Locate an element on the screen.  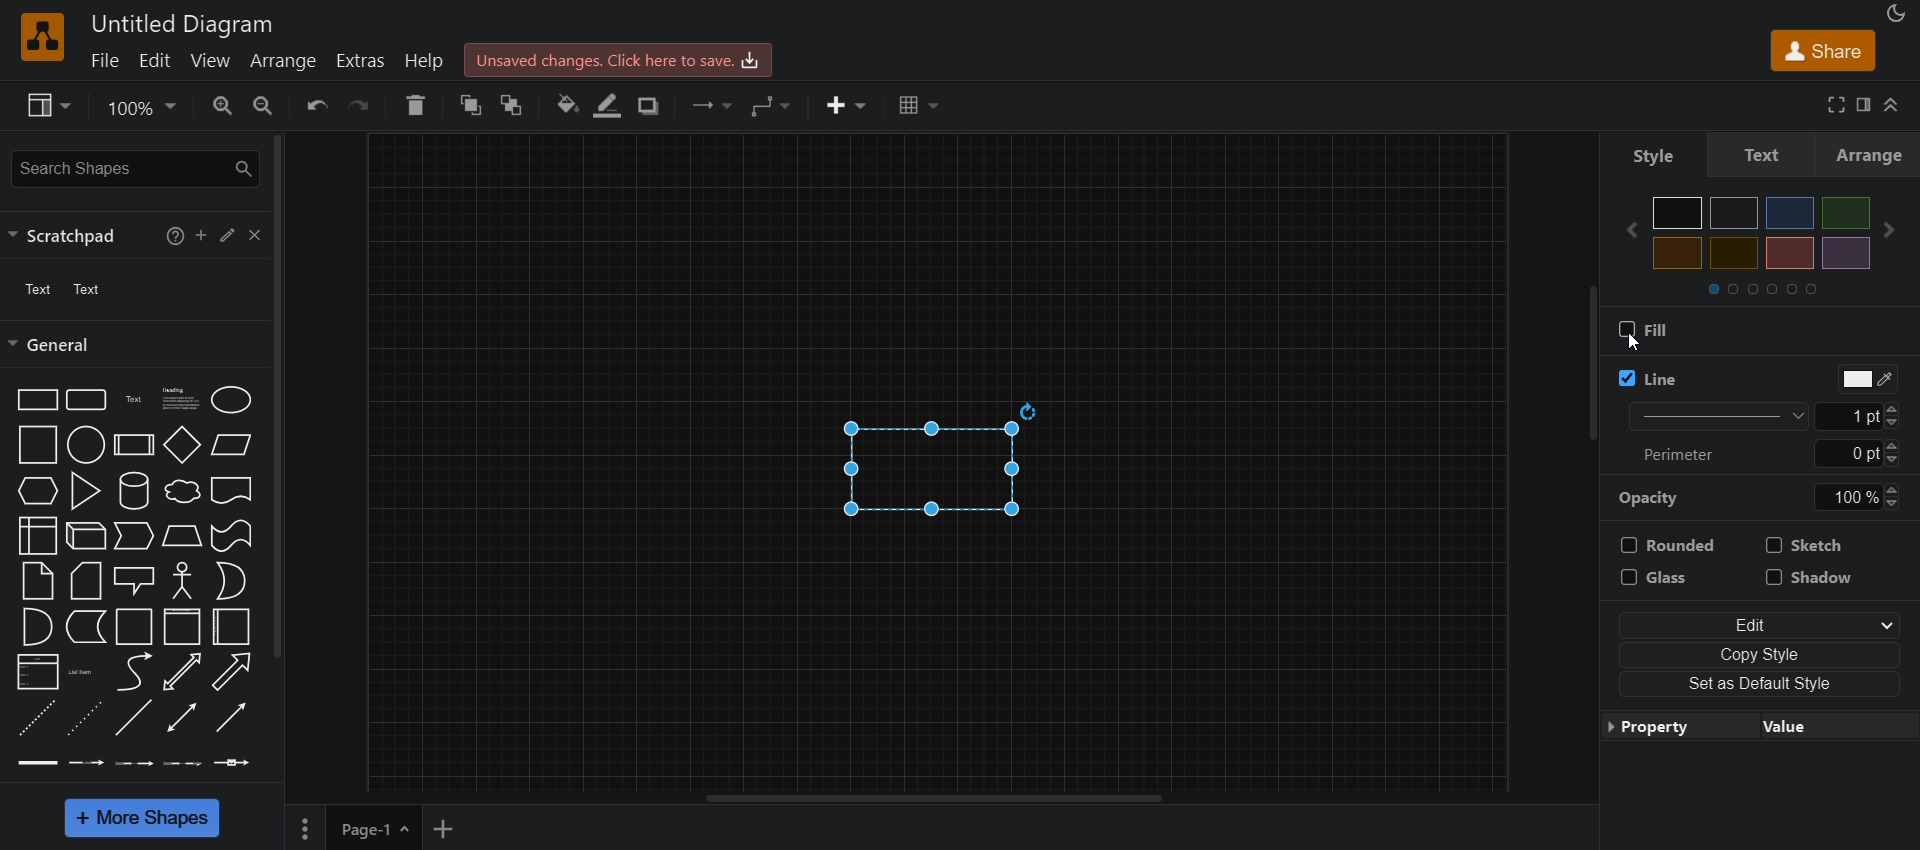
fullscreen is located at coordinates (1833, 104).